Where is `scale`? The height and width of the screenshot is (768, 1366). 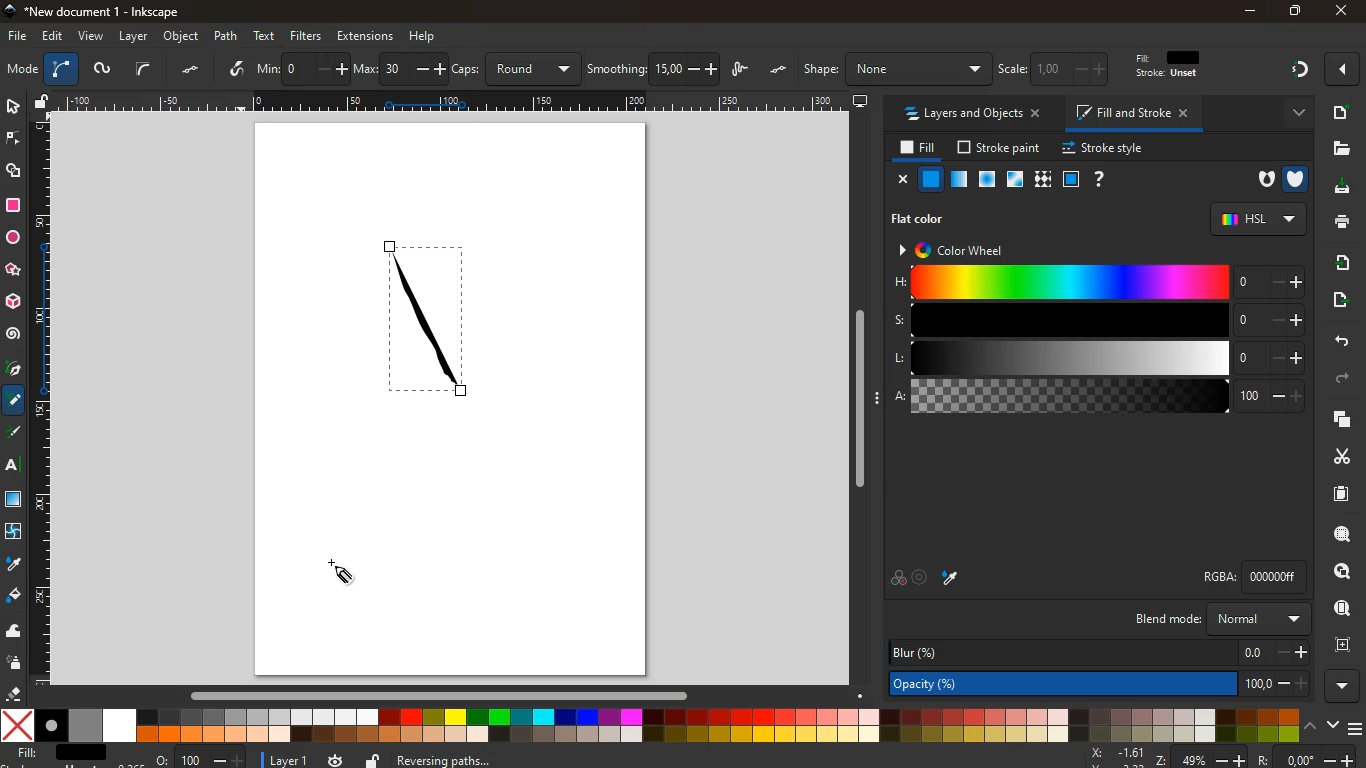 scale is located at coordinates (1057, 68).